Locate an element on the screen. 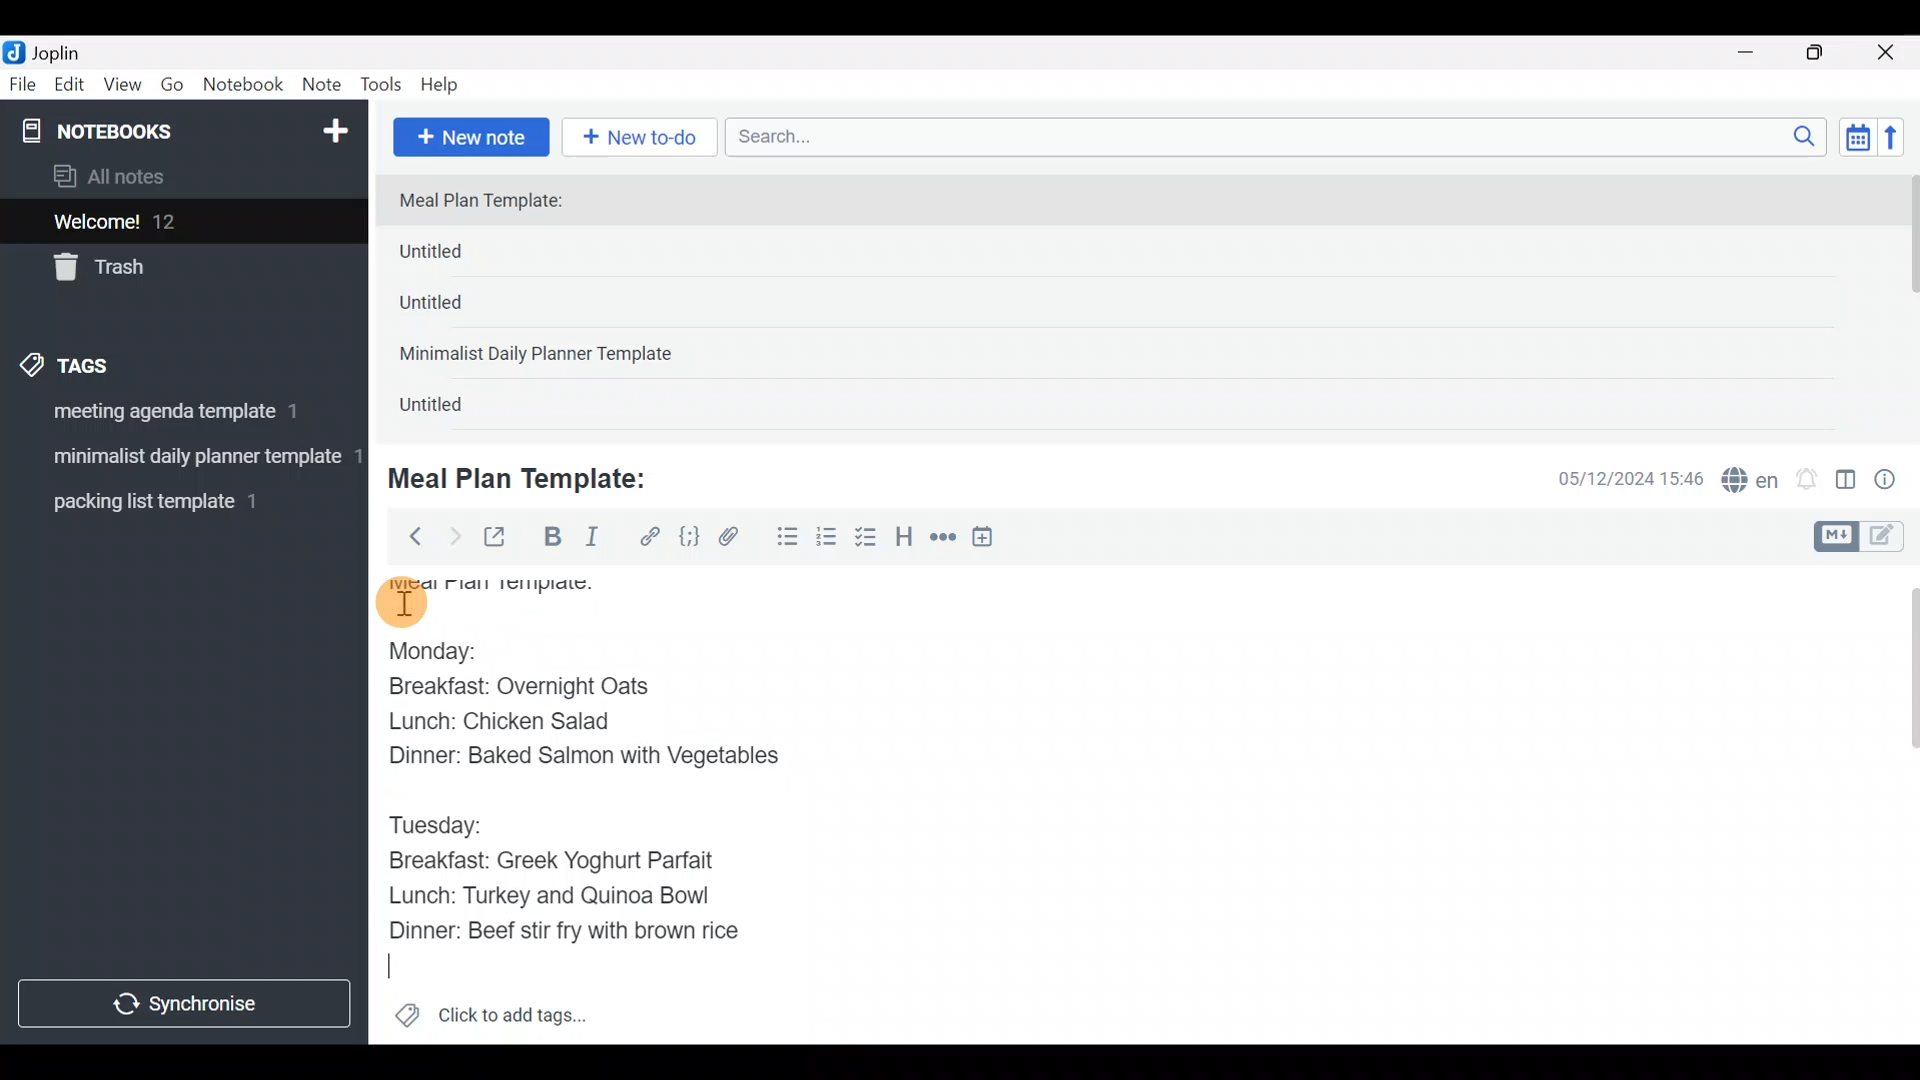 The height and width of the screenshot is (1080, 1920). Scroll bar is located at coordinates (1899, 804).